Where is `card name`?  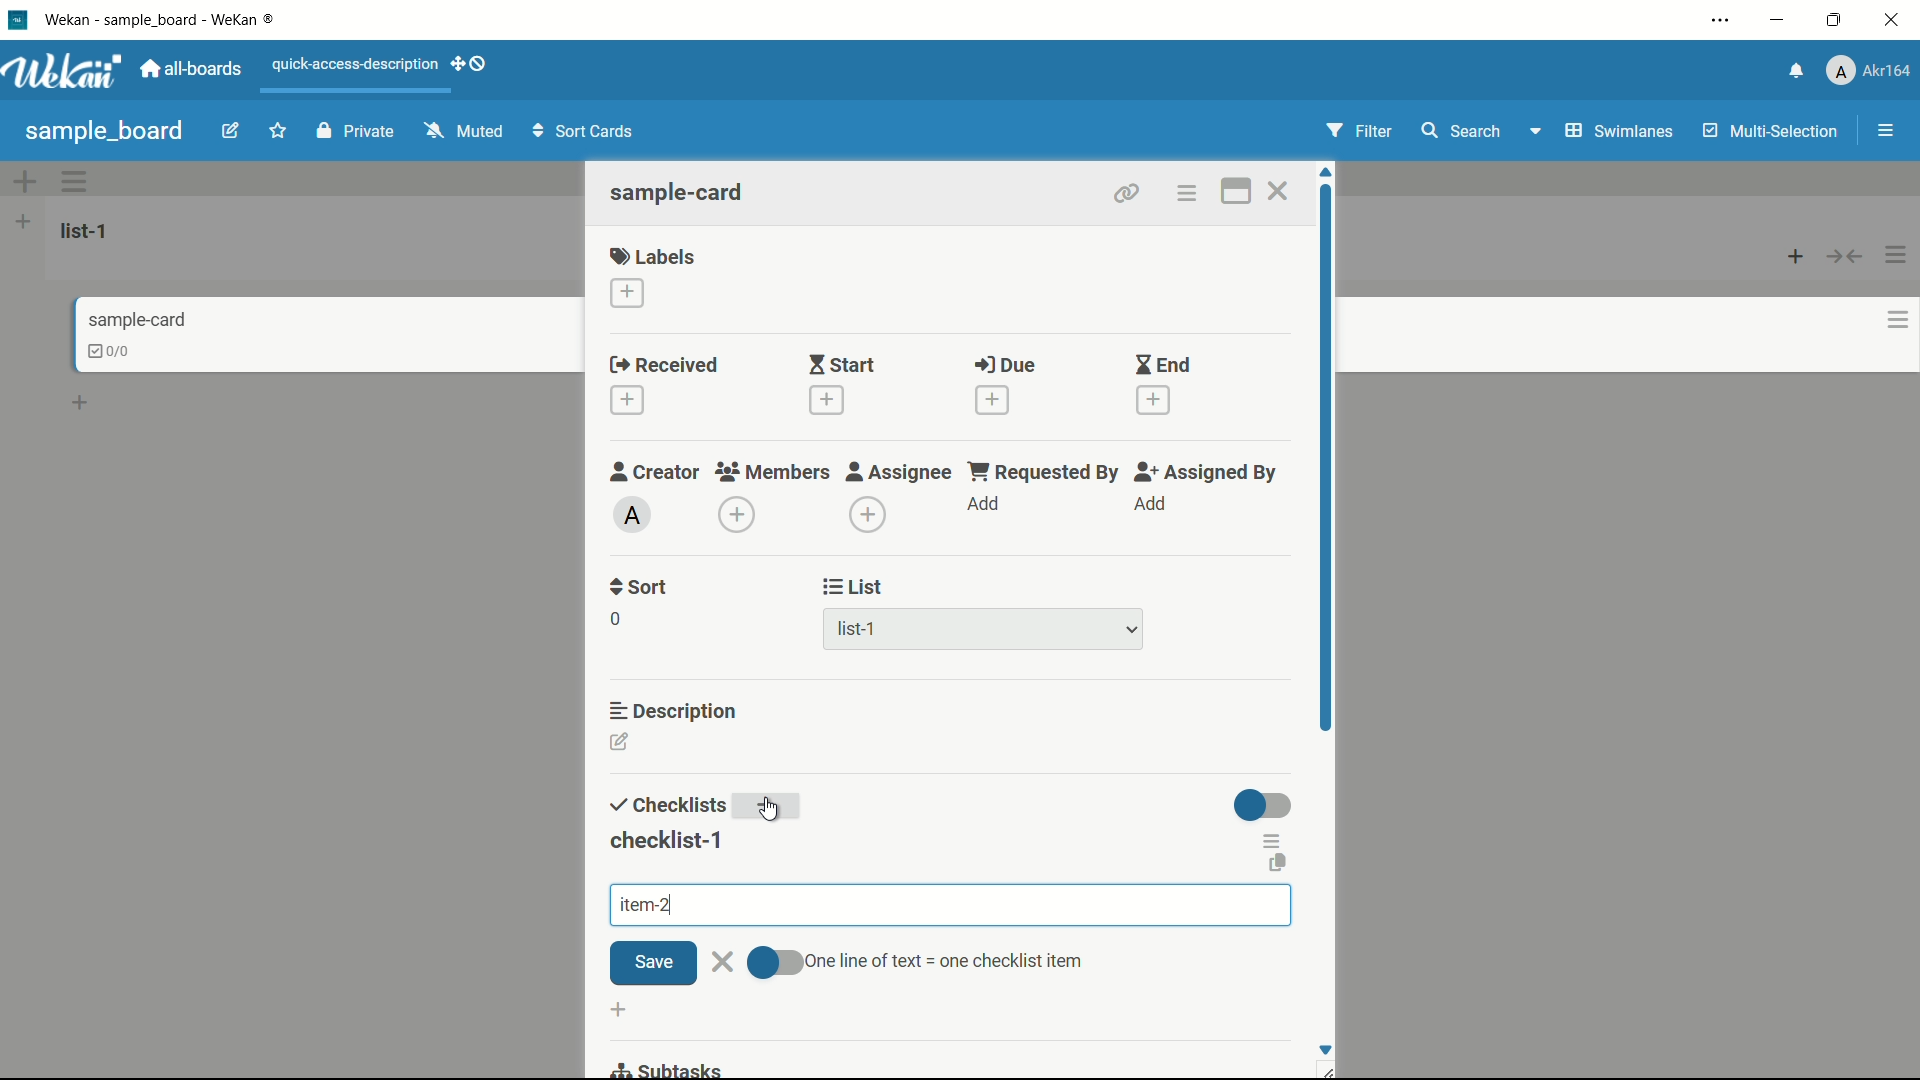 card name is located at coordinates (679, 192).